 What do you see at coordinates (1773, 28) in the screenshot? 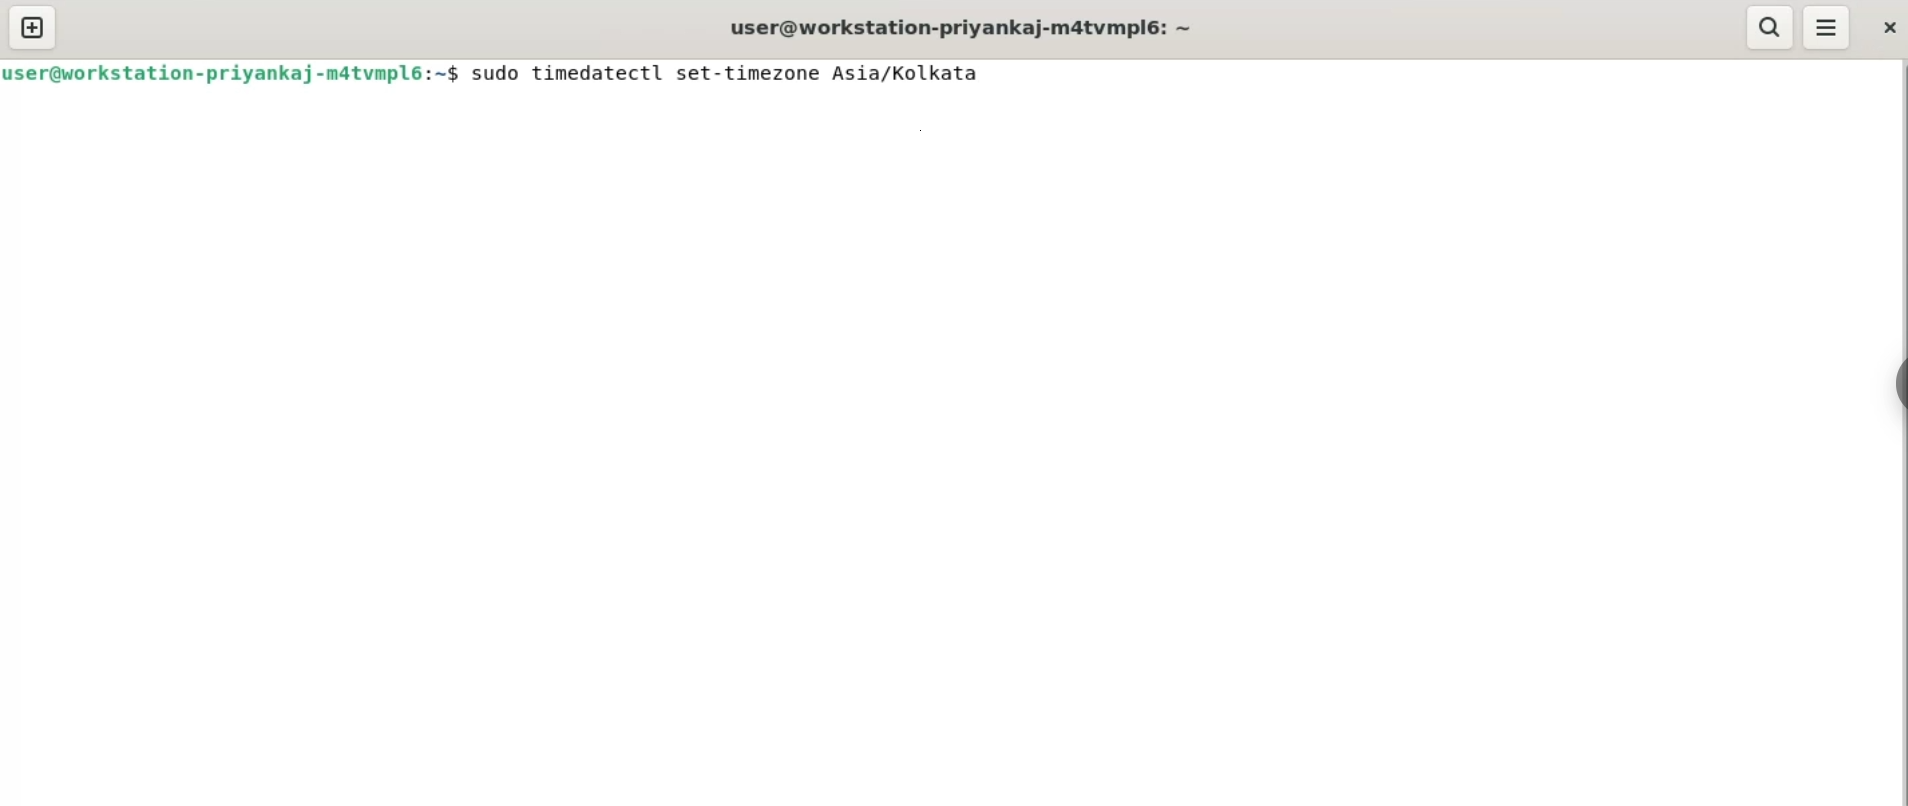
I see `search` at bounding box center [1773, 28].